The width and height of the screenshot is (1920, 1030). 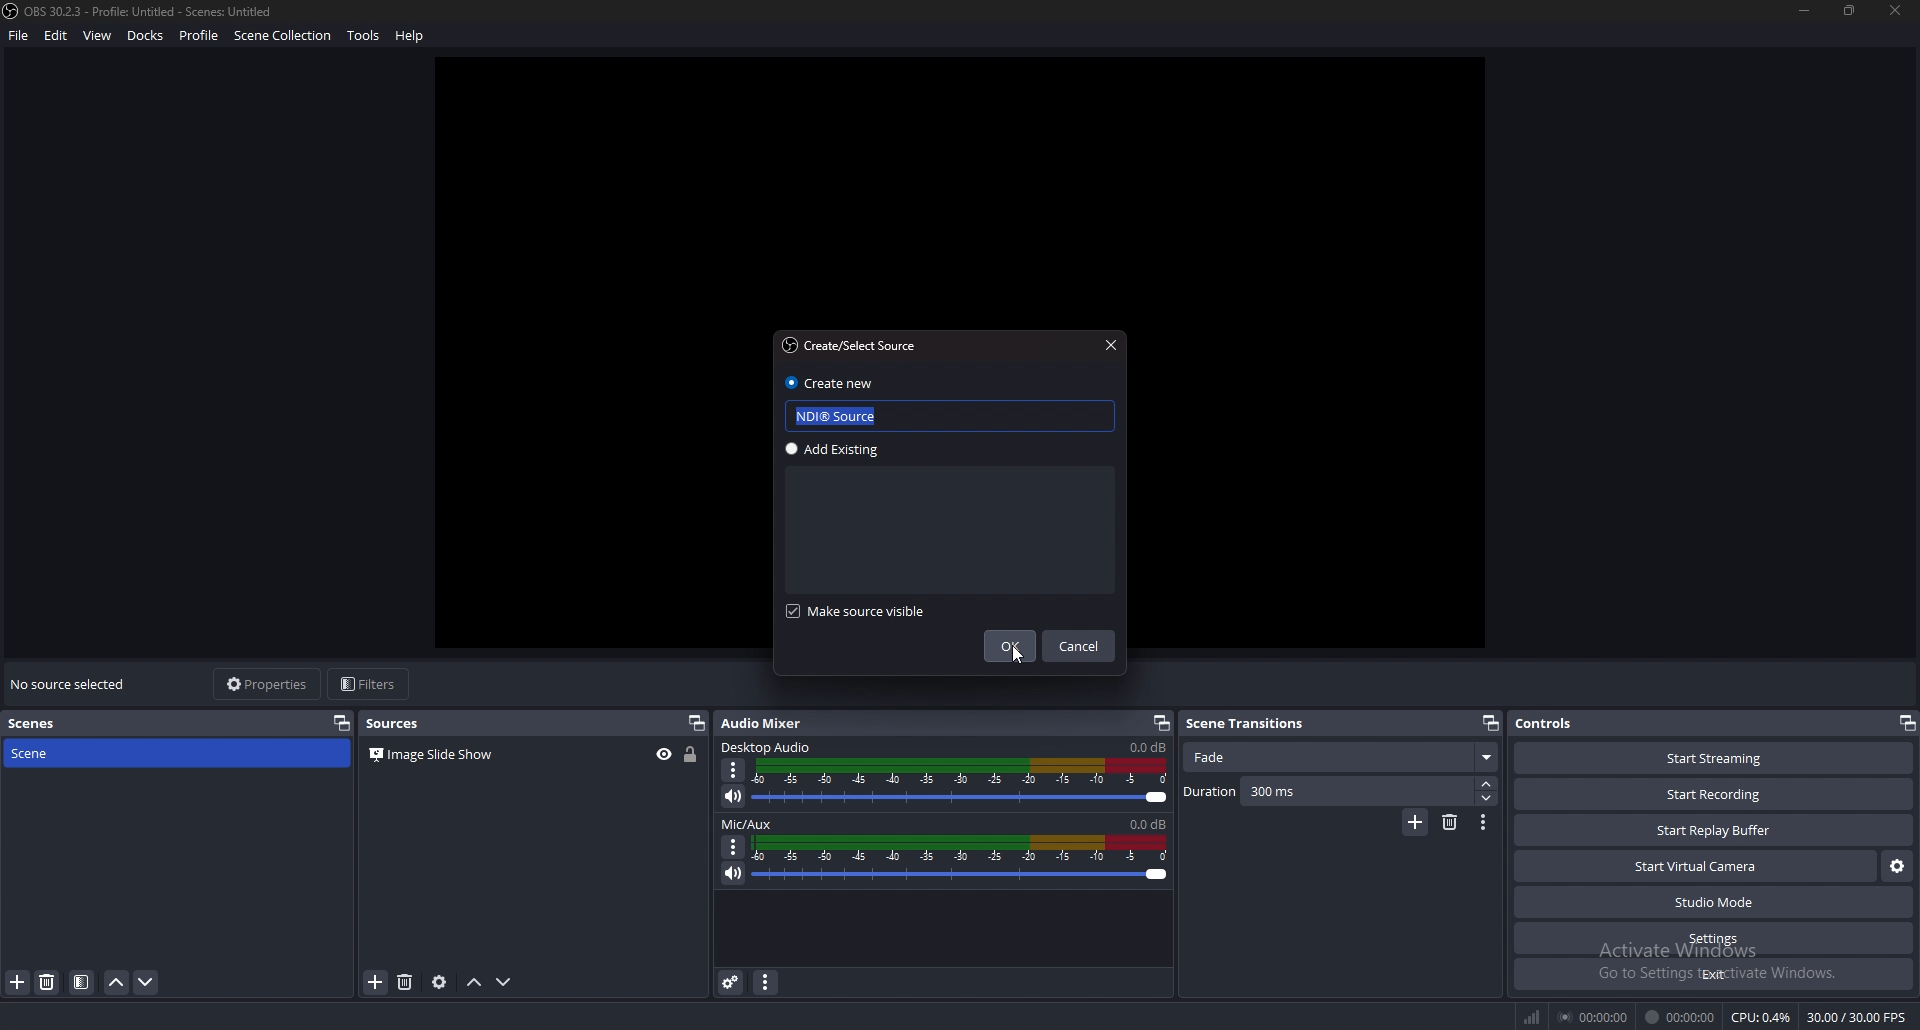 What do you see at coordinates (268, 683) in the screenshot?
I see `properties` at bounding box center [268, 683].